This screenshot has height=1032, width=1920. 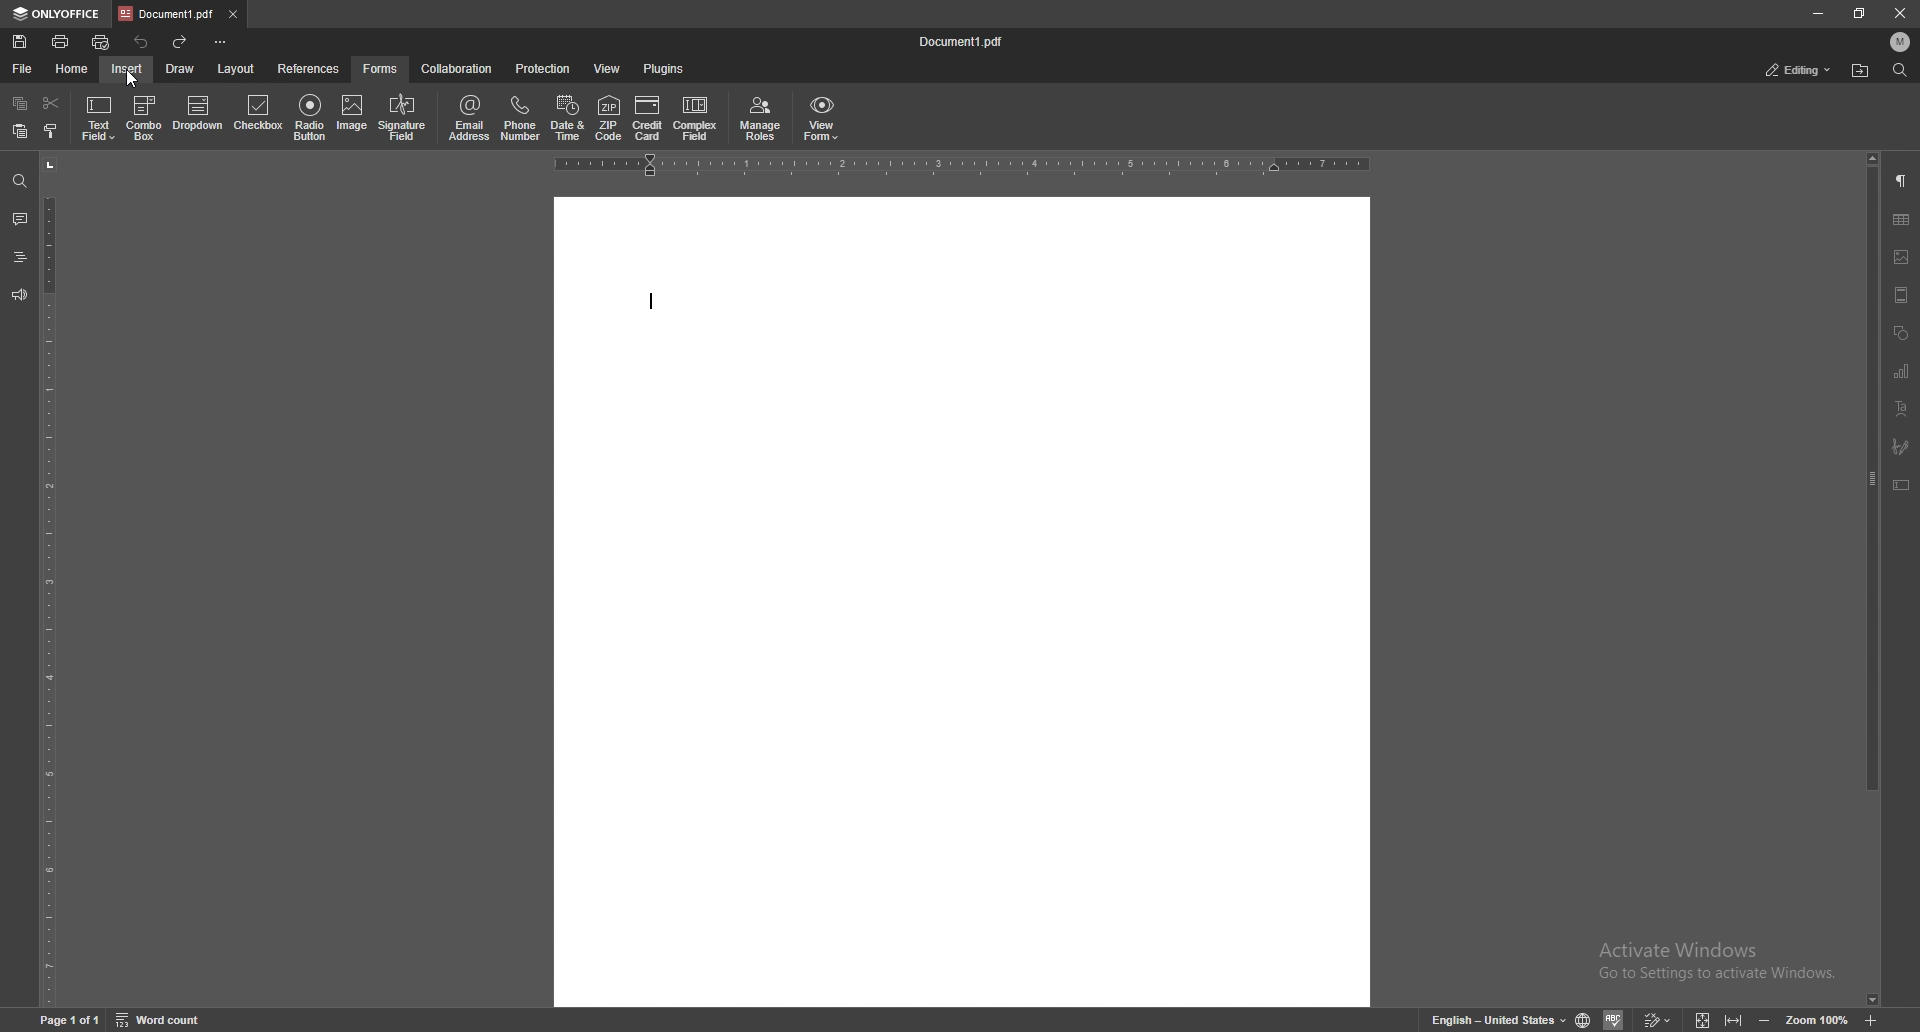 What do you see at coordinates (1873, 1019) in the screenshot?
I see `zoom in` at bounding box center [1873, 1019].